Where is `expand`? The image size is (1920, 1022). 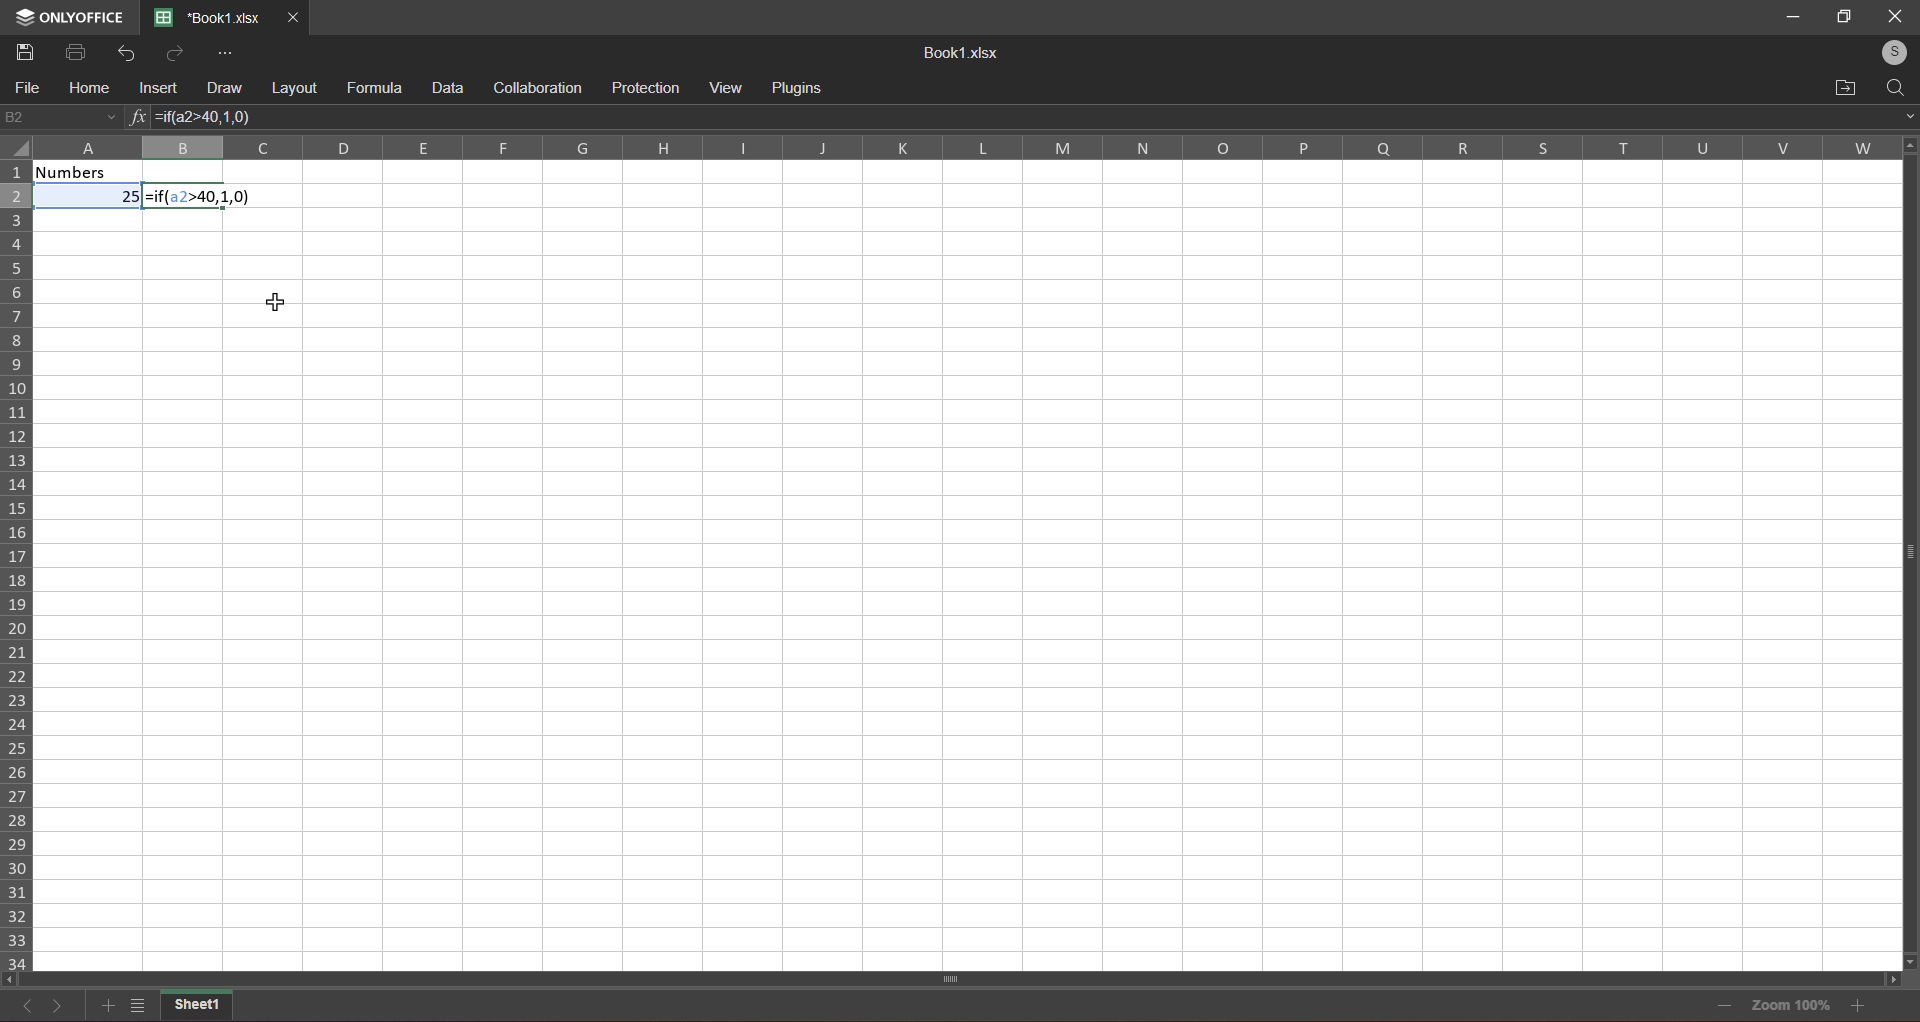 expand is located at coordinates (1903, 115).